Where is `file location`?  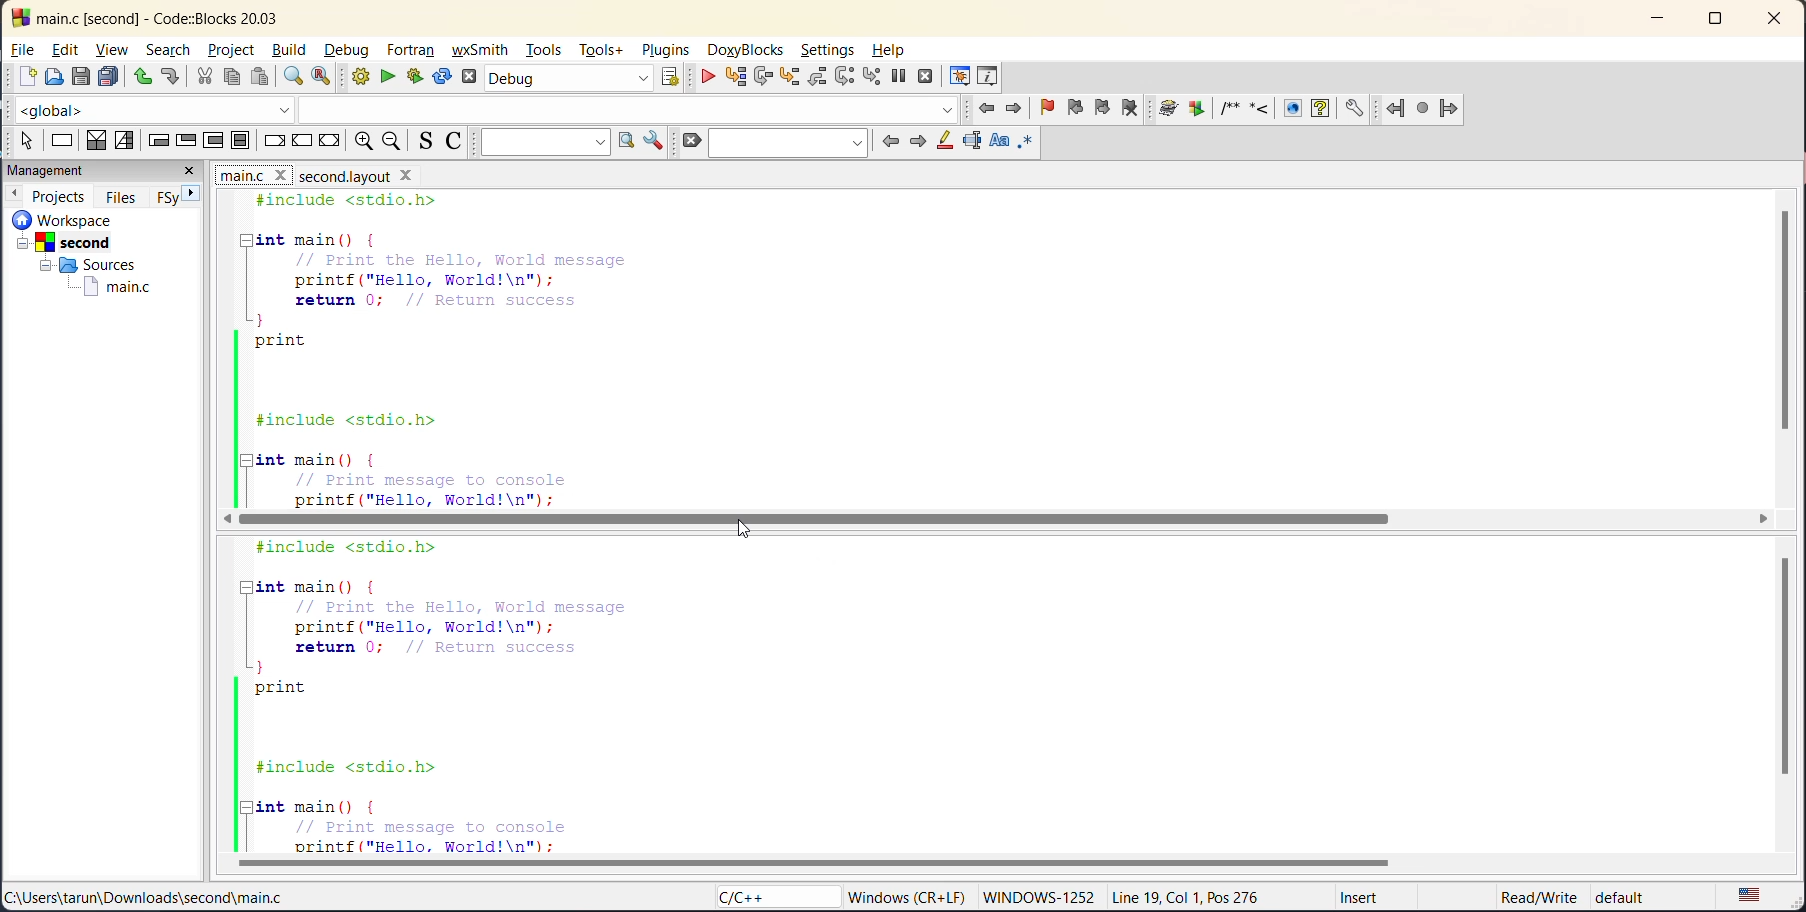
file location is located at coordinates (165, 896).